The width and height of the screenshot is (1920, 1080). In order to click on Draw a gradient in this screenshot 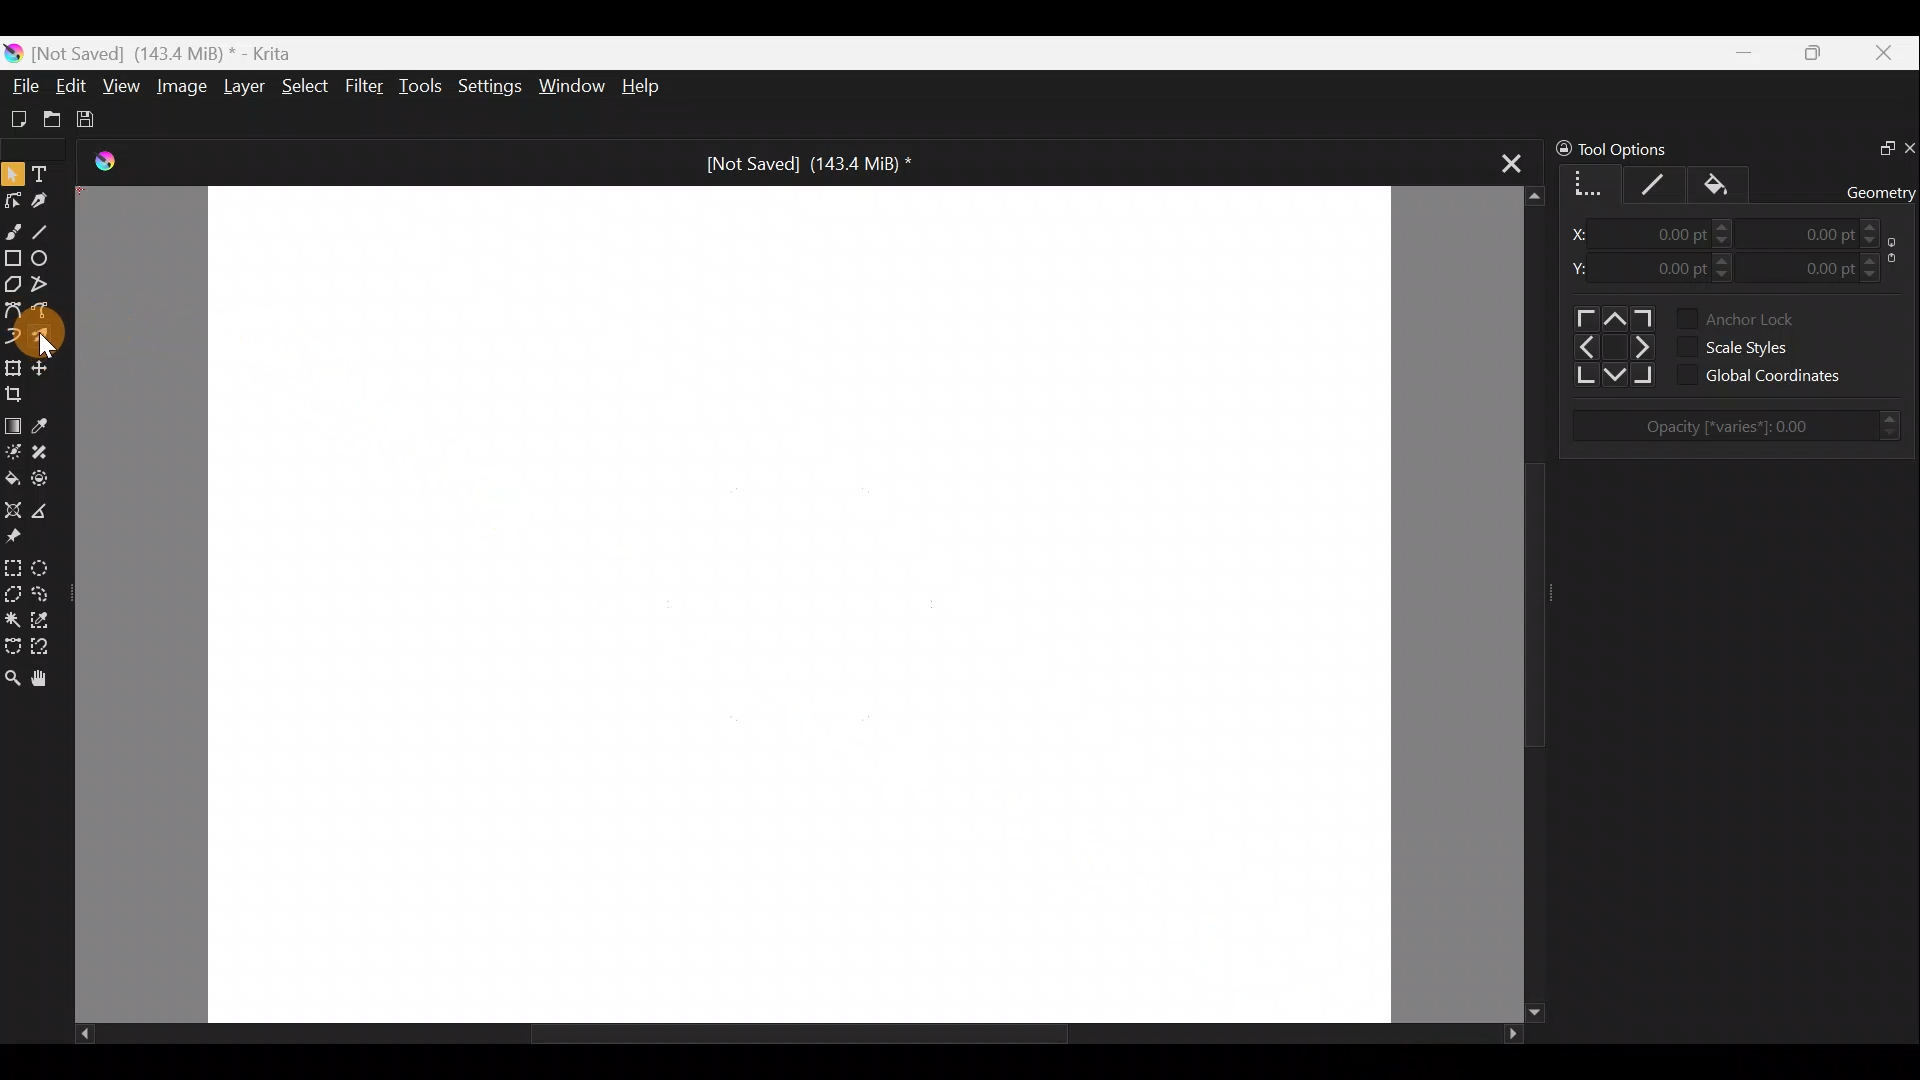, I will do `click(13, 420)`.